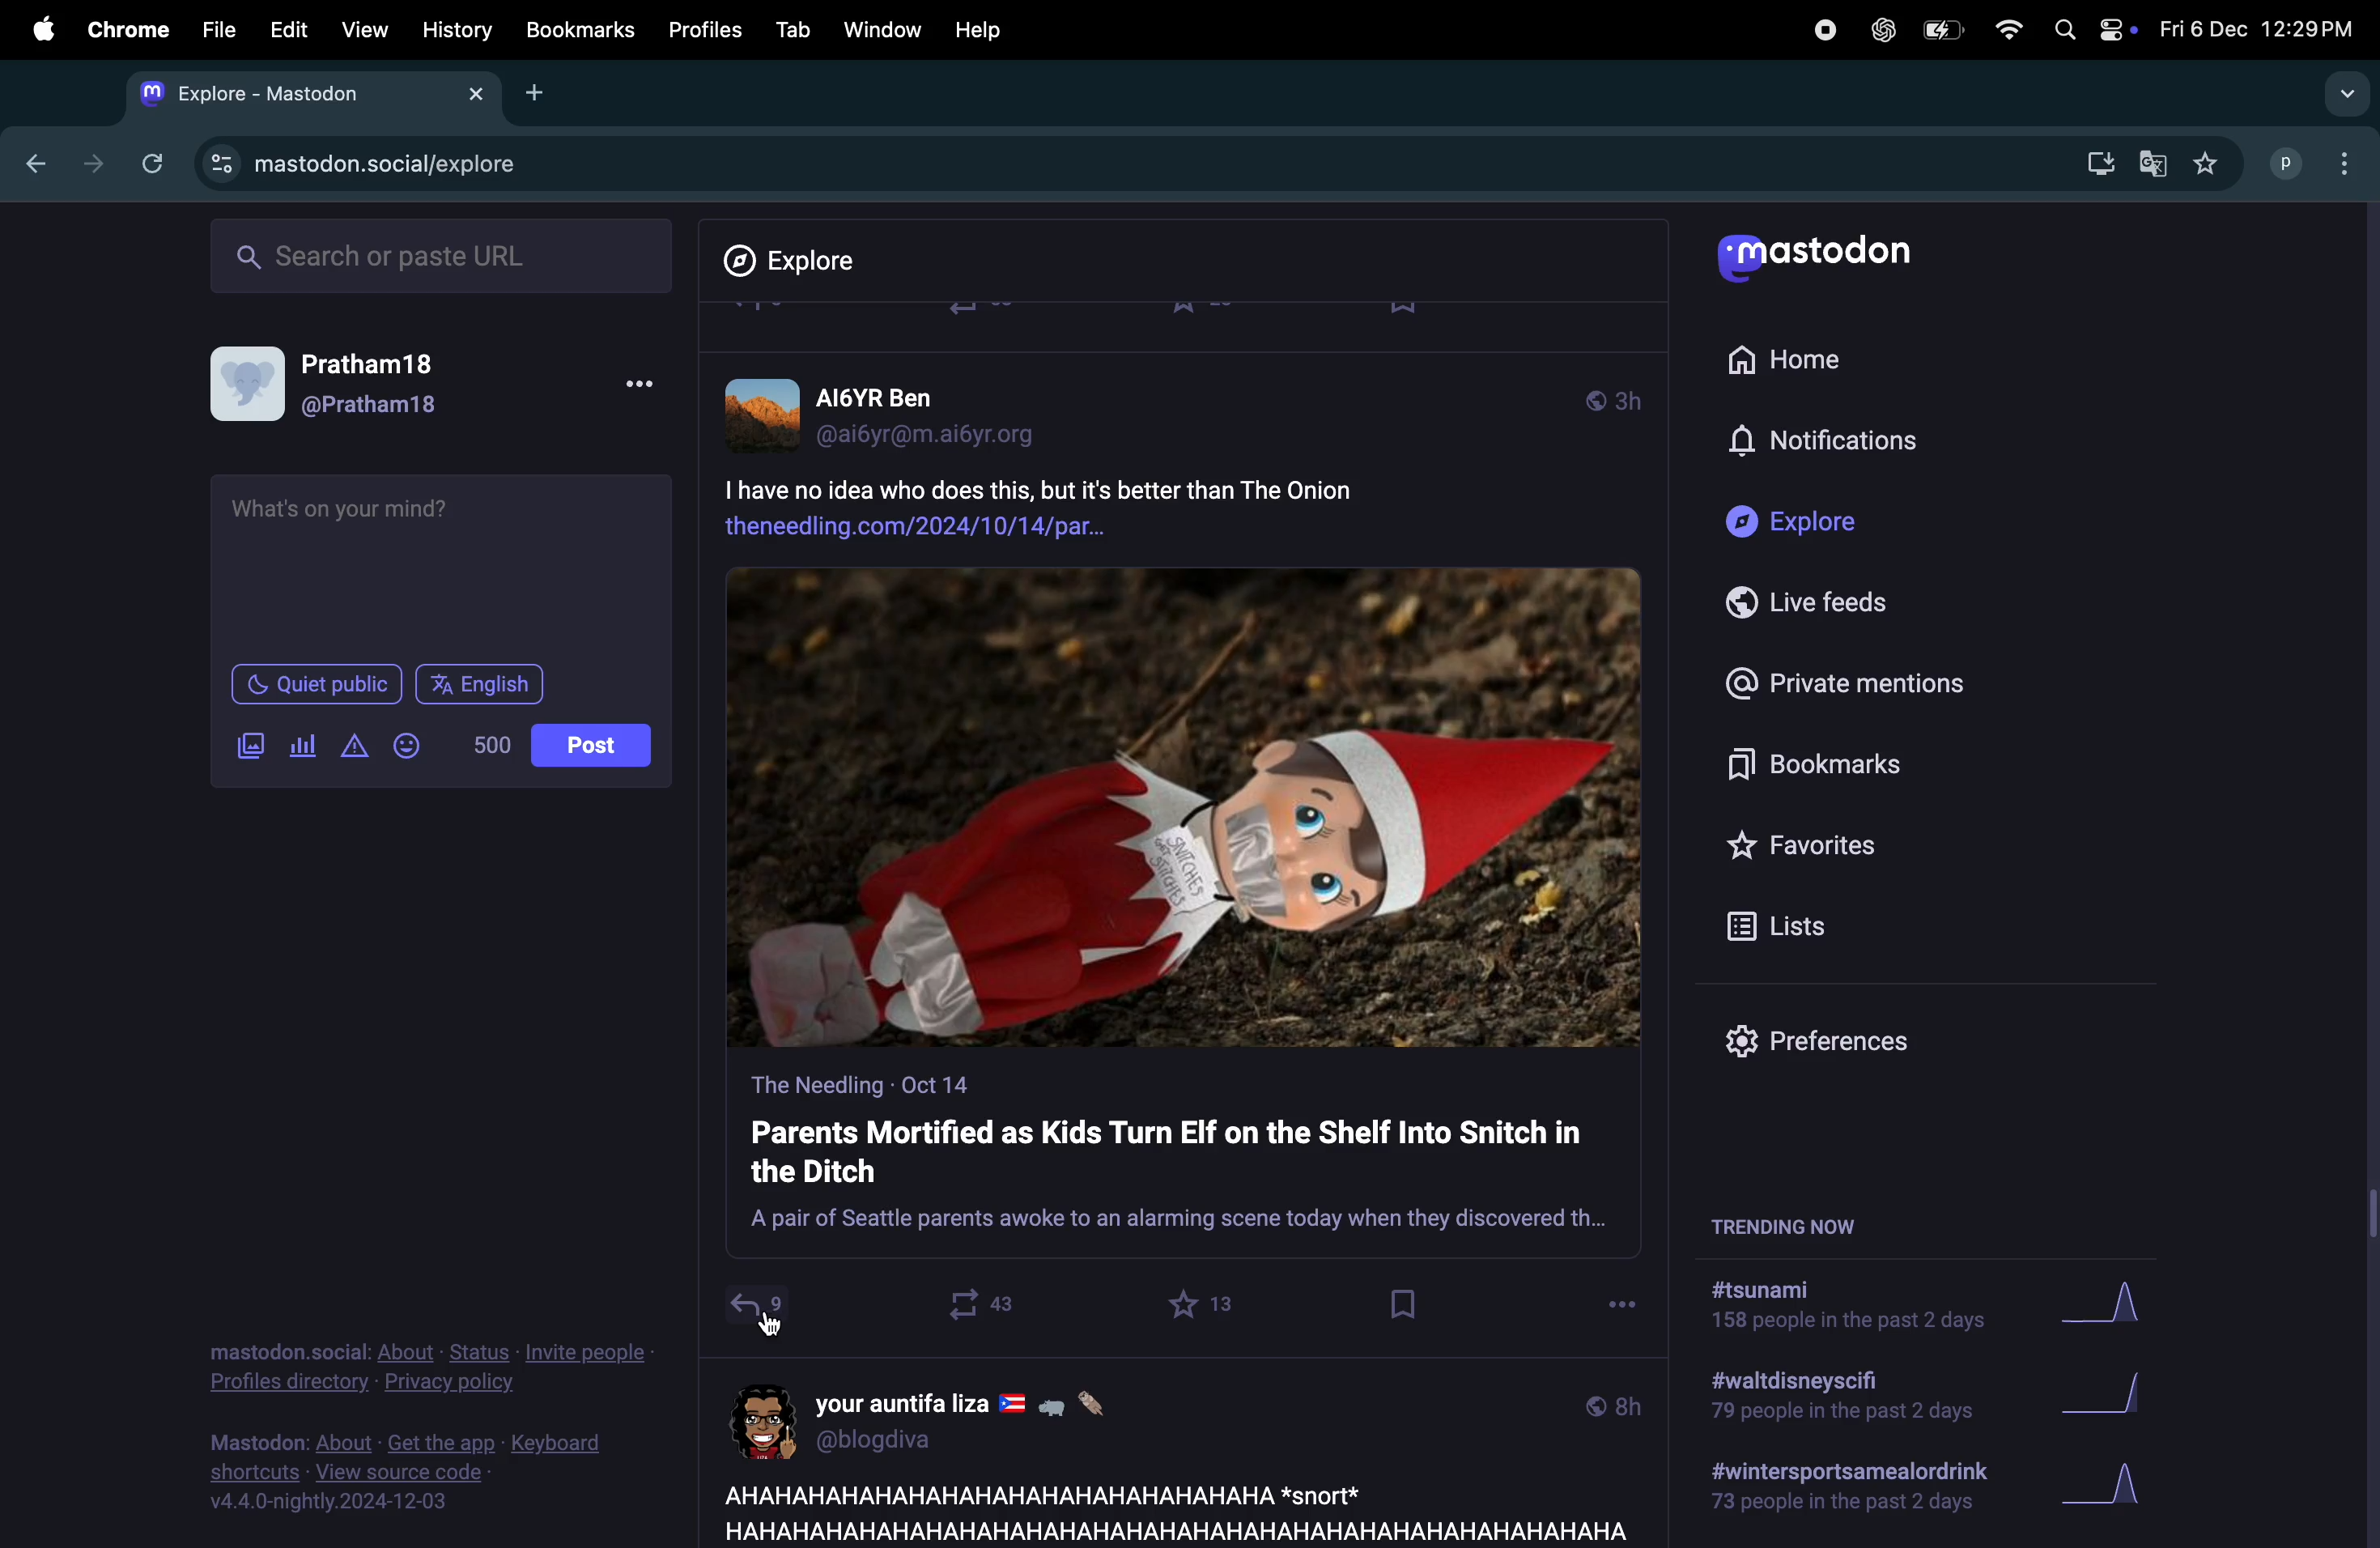 This screenshot has width=2380, height=1548. What do you see at coordinates (1183, 1162) in the screenshot?
I see `post box` at bounding box center [1183, 1162].